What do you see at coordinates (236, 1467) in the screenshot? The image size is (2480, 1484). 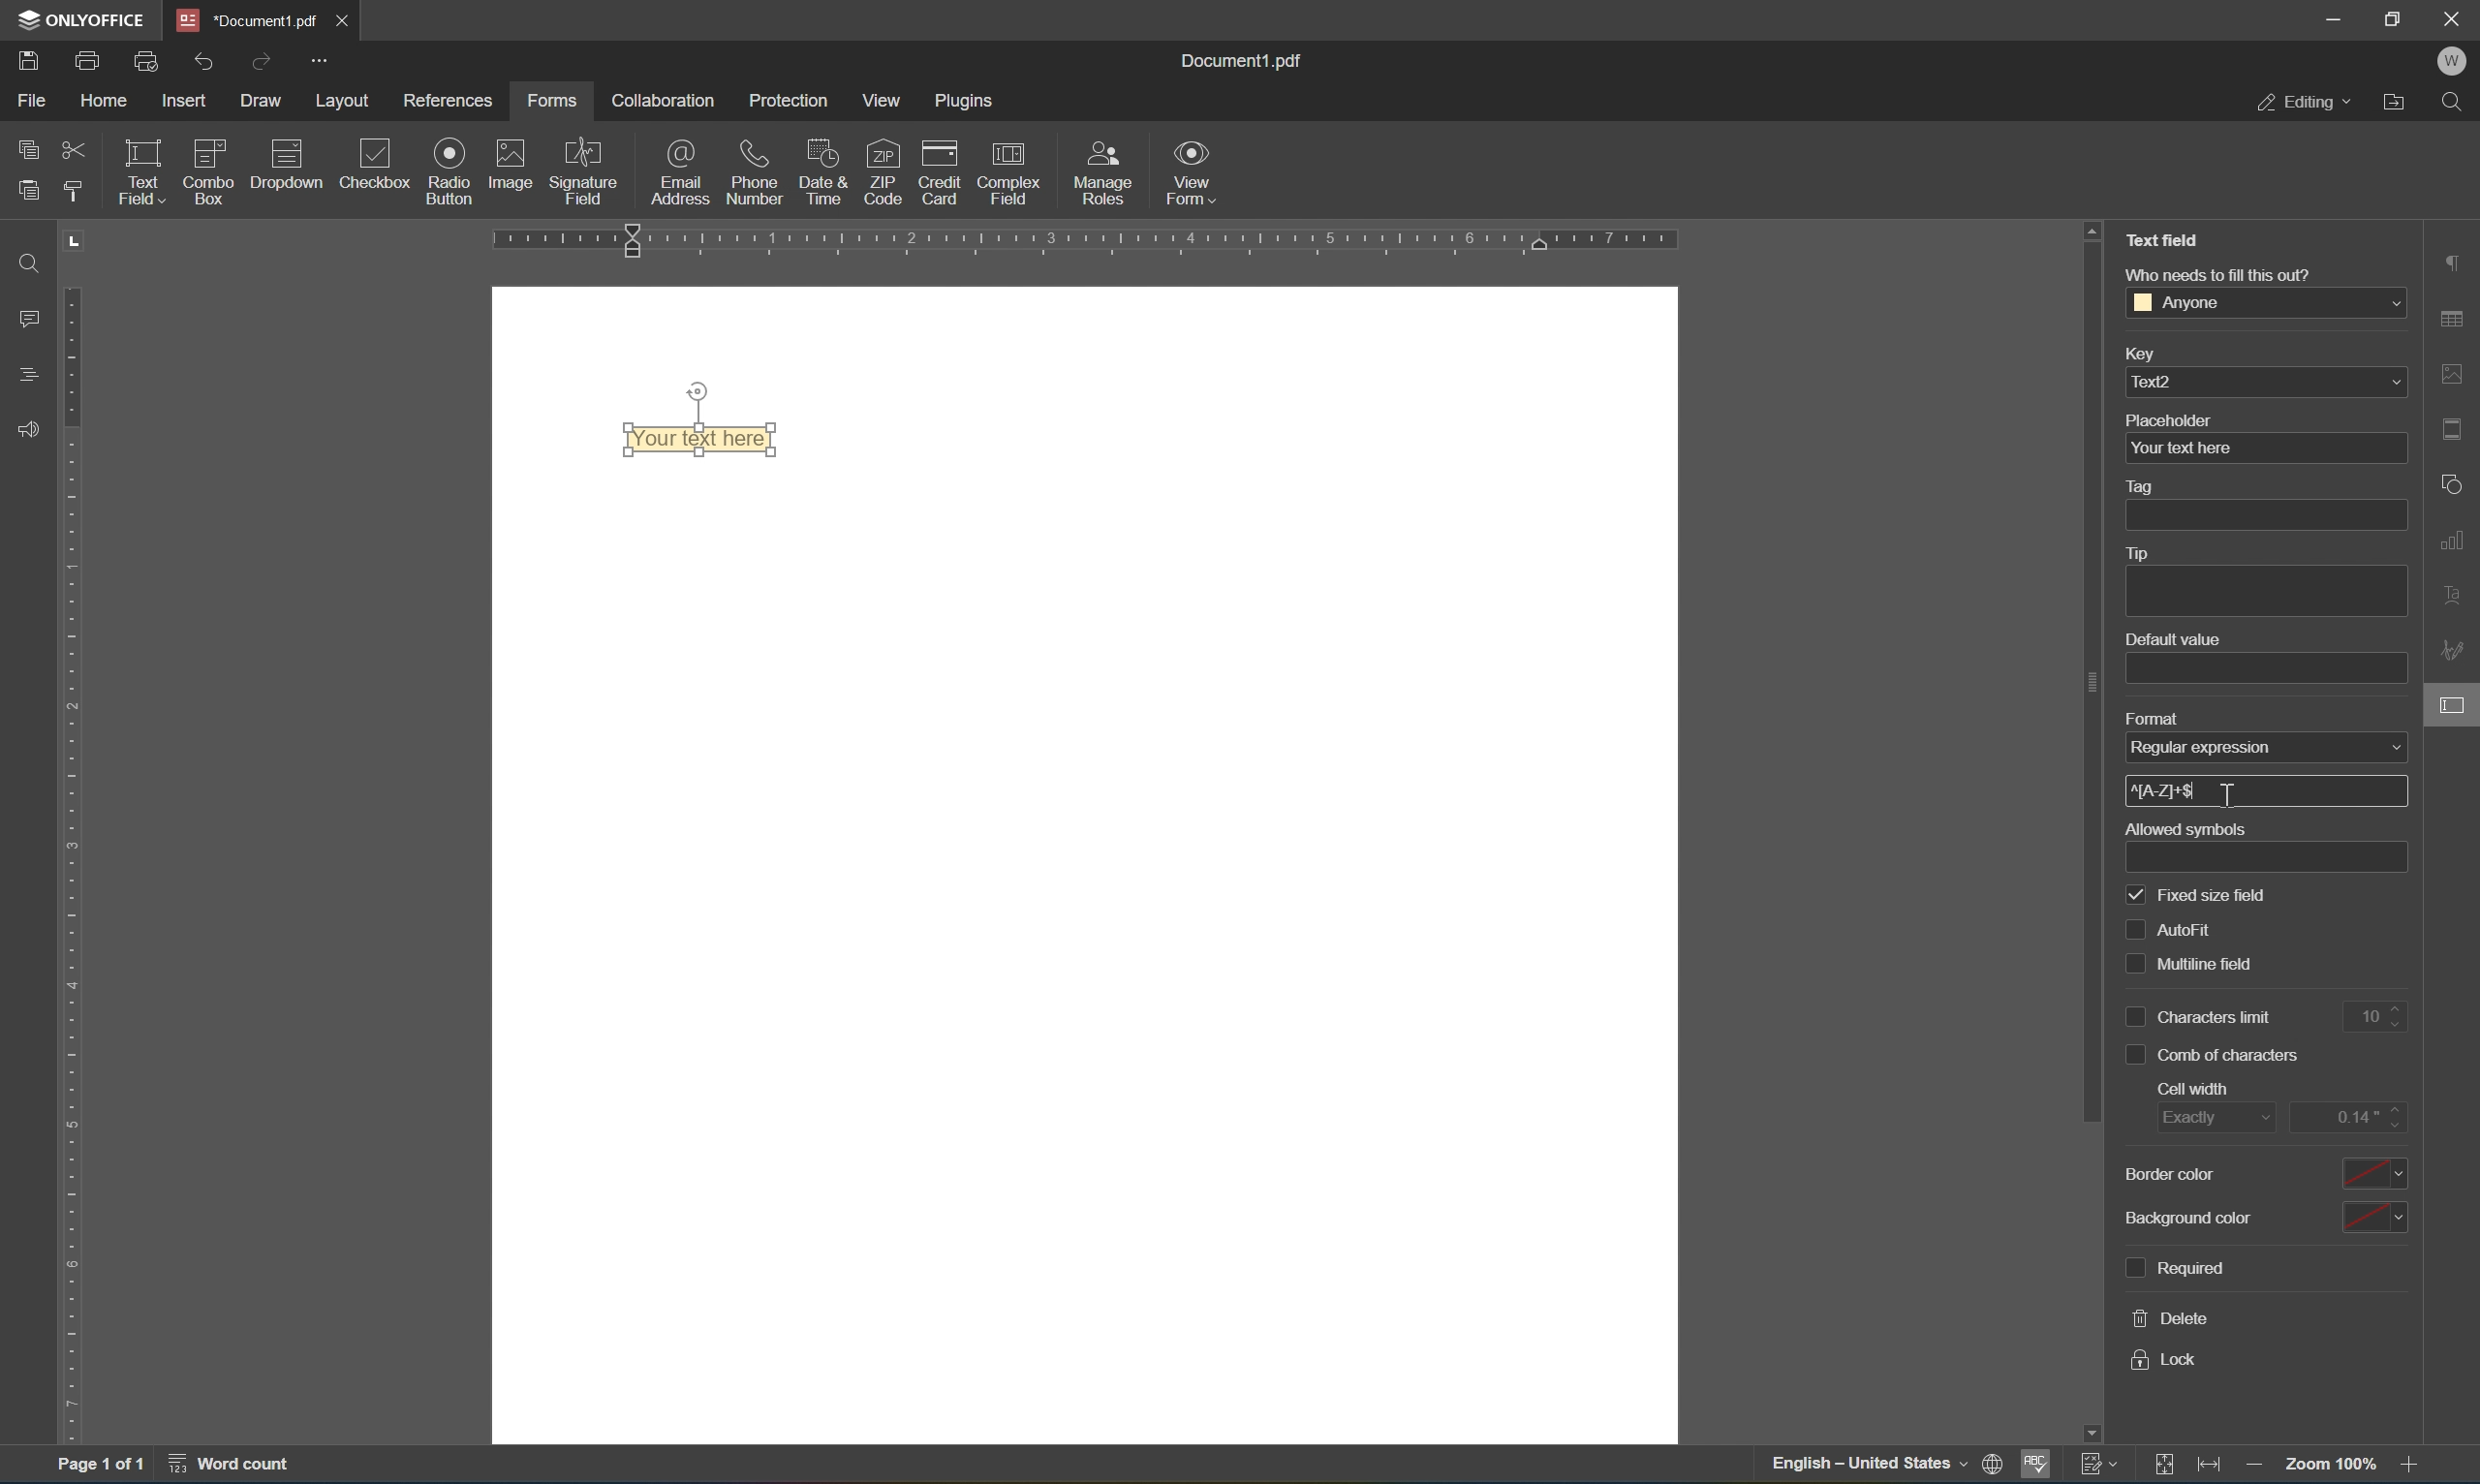 I see `word count` at bounding box center [236, 1467].